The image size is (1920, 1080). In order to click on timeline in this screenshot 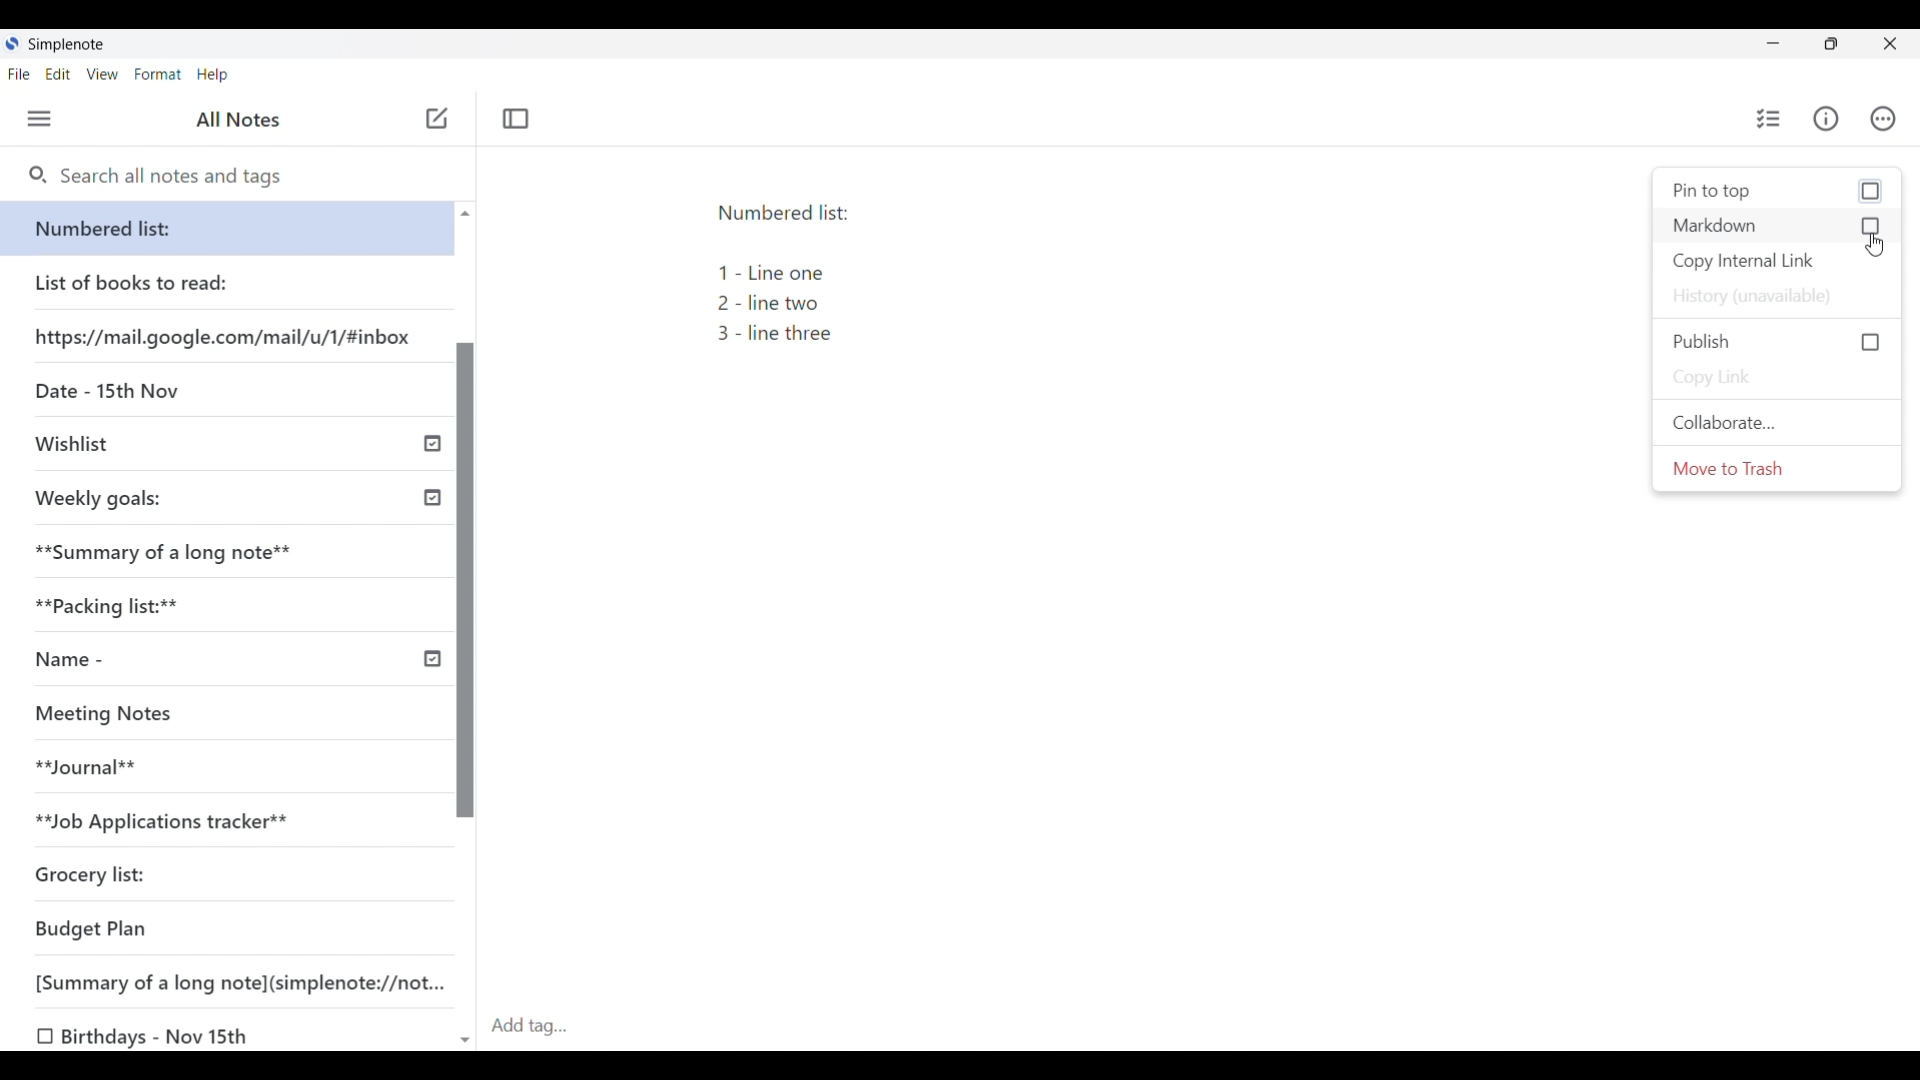, I will do `click(430, 442)`.